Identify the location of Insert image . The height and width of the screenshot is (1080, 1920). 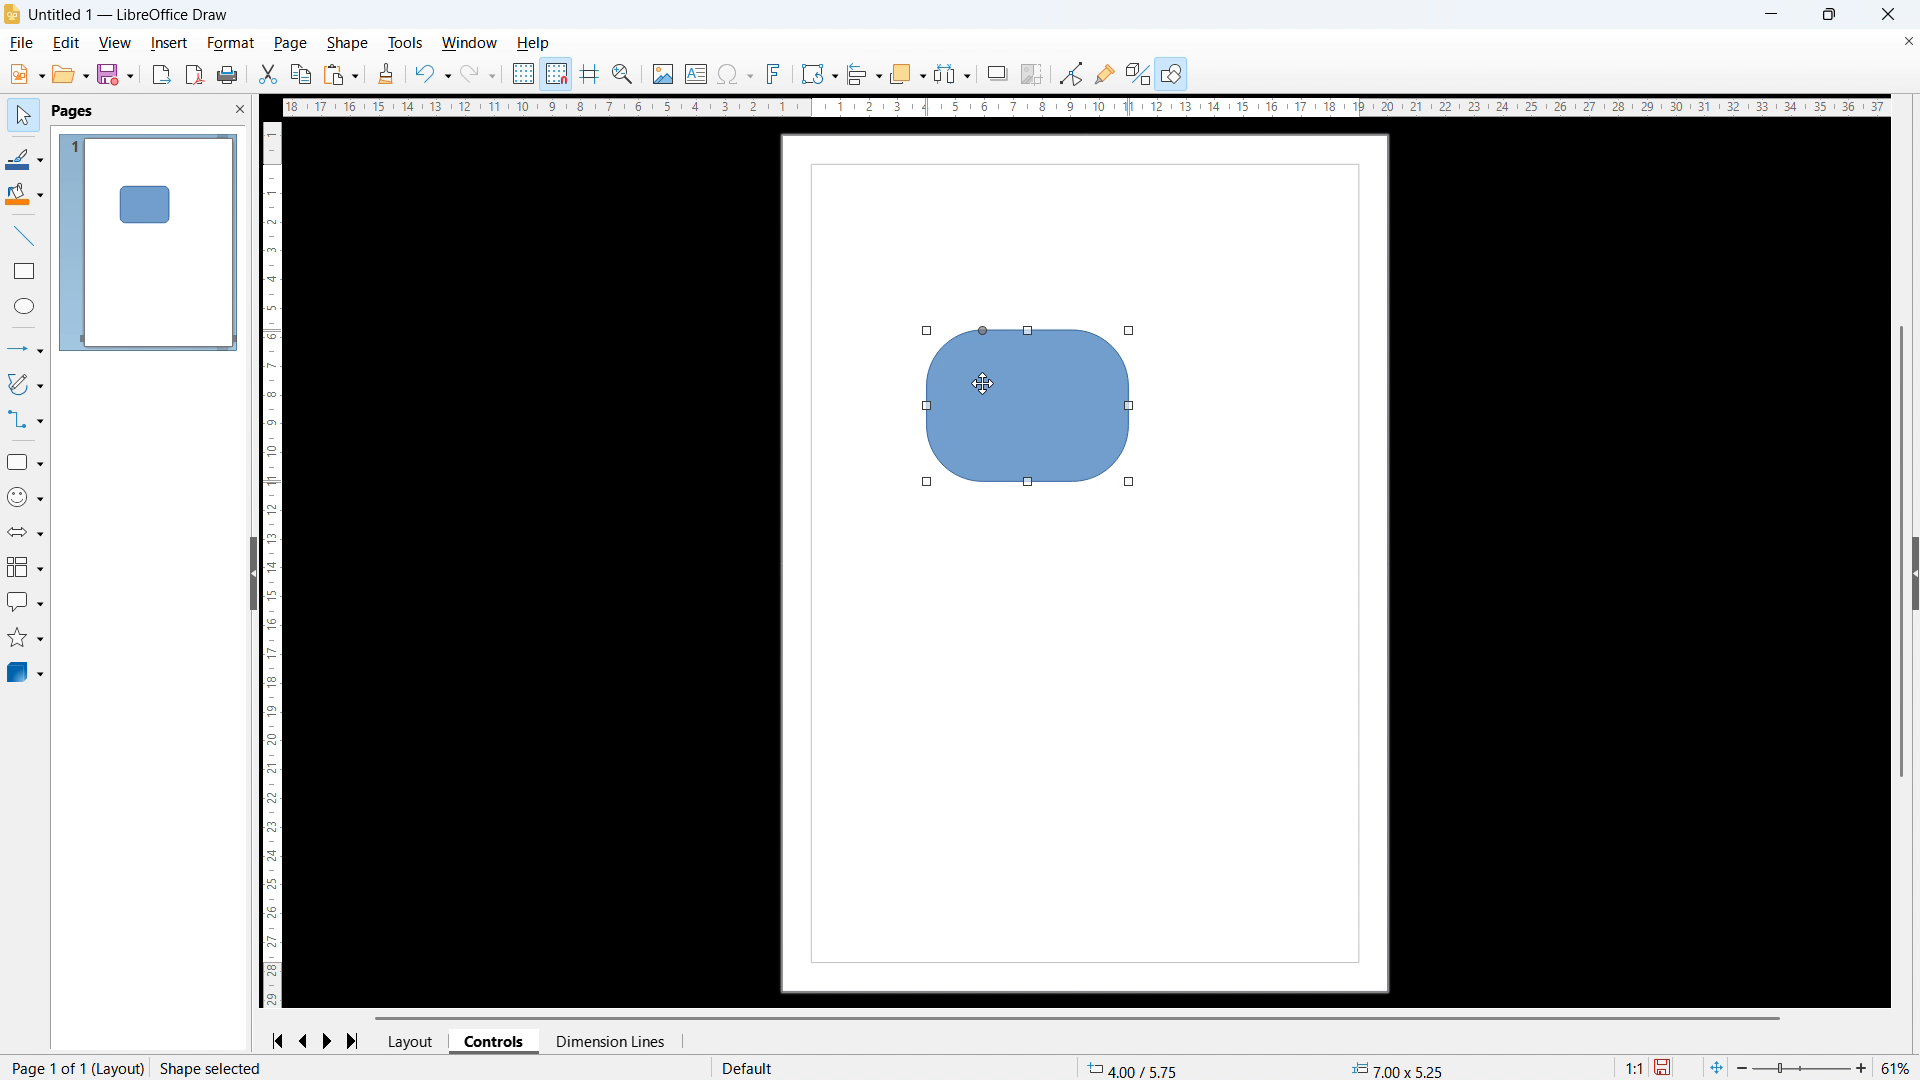
(662, 73).